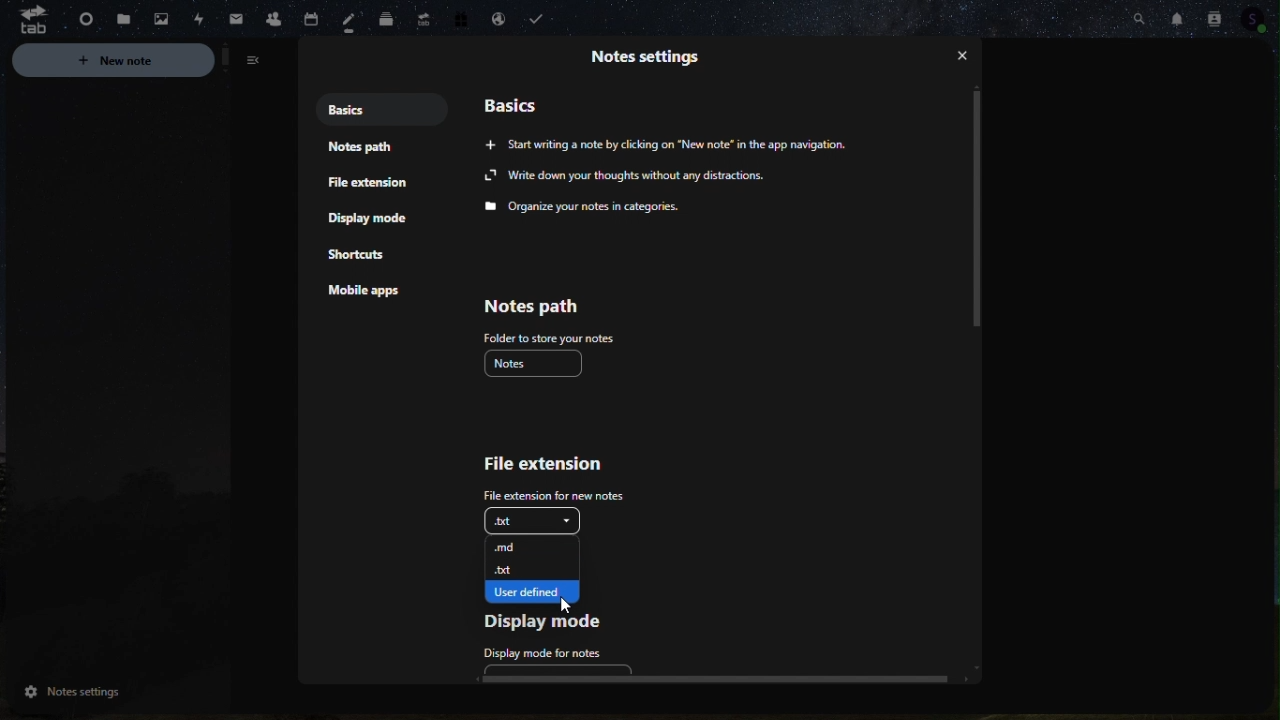 Image resolution: width=1280 pixels, height=720 pixels. What do you see at coordinates (384, 20) in the screenshot?
I see `Deck` at bounding box center [384, 20].